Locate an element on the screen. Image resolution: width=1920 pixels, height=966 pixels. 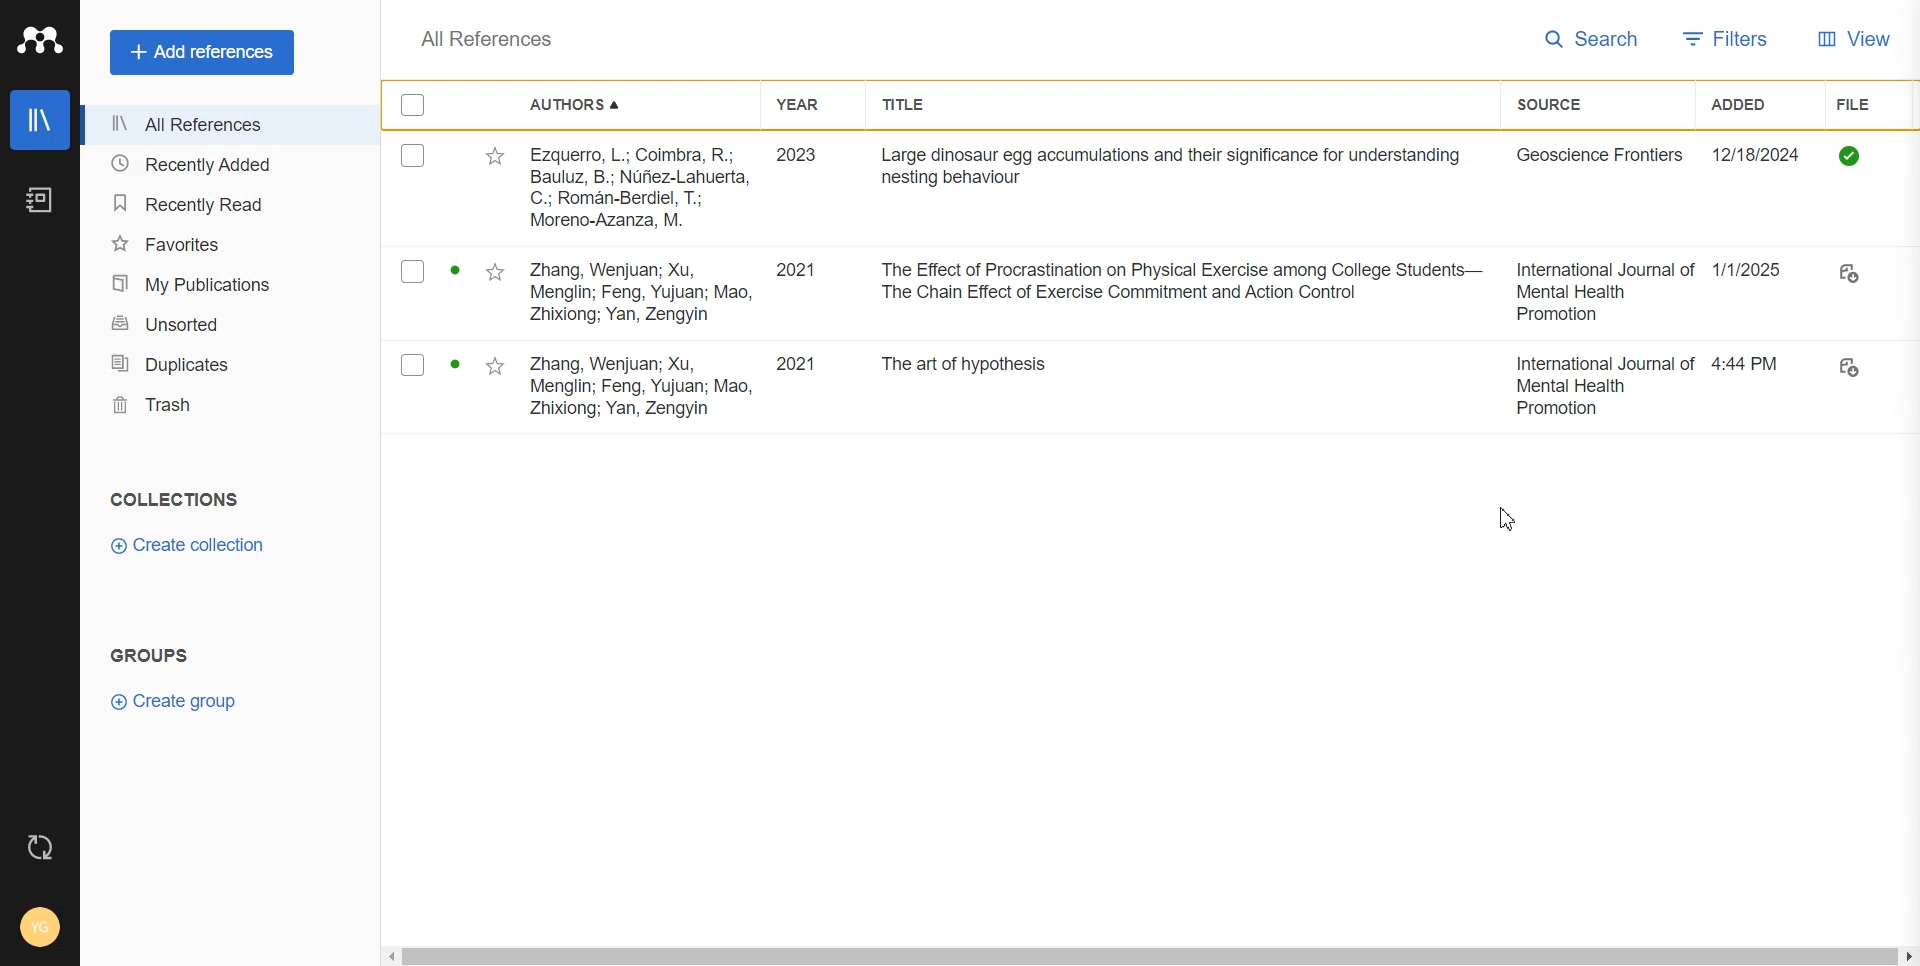
International Journal of Mental Health is located at coordinates (1605, 385).